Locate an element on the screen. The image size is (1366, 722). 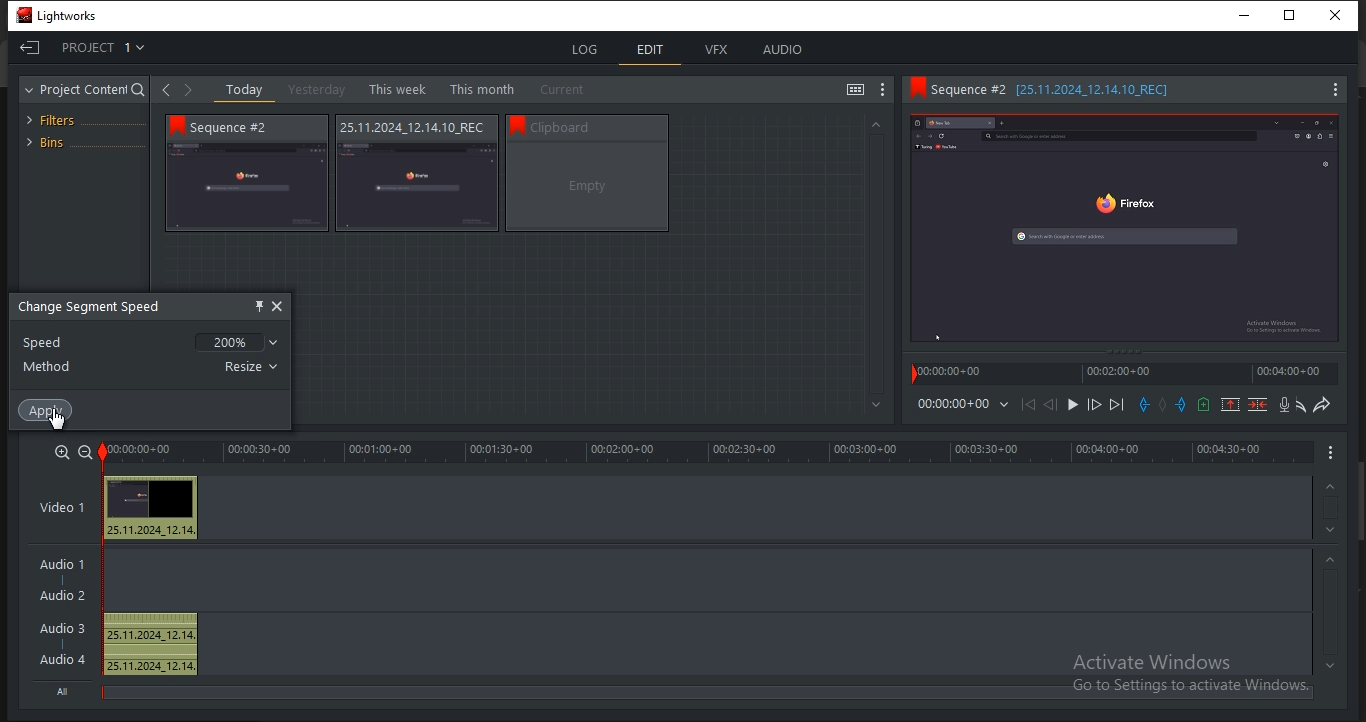
this month is located at coordinates (482, 88).